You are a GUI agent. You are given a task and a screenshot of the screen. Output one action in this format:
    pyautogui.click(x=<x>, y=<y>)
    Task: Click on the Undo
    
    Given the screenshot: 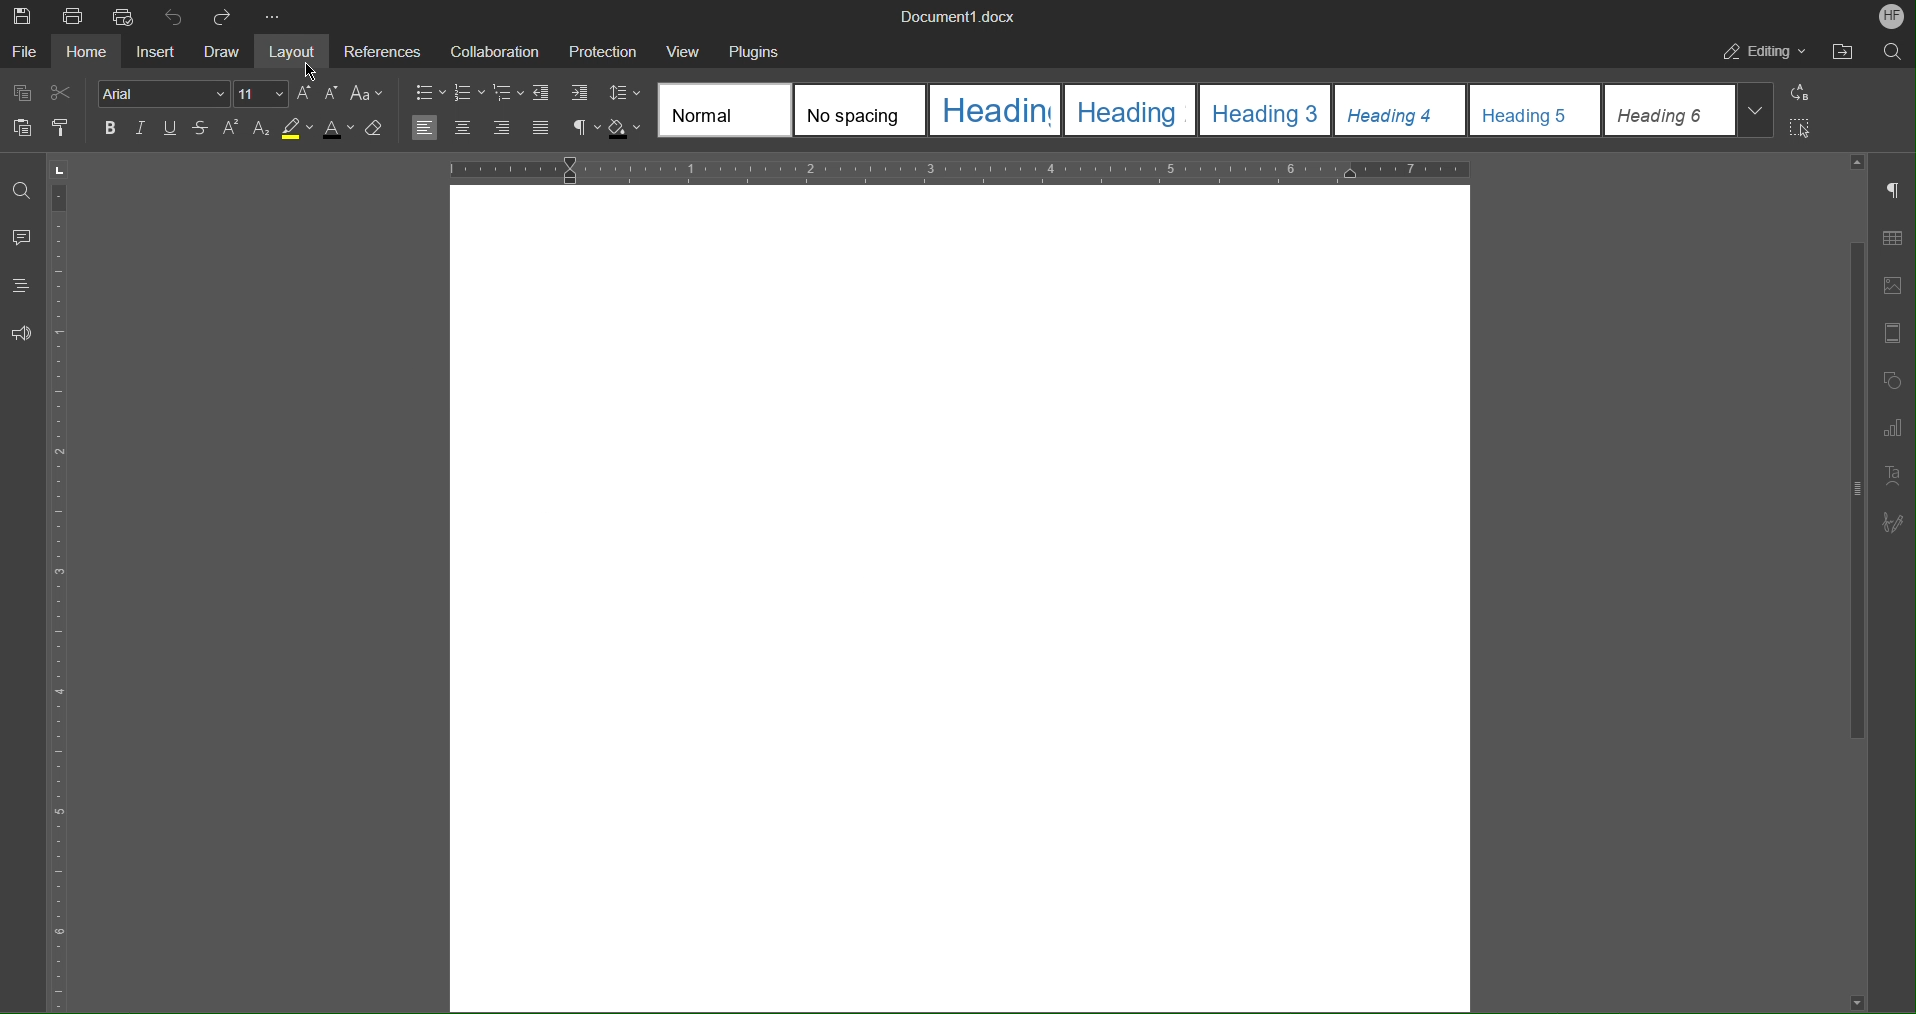 What is the action you would take?
    pyautogui.click(x=174, y=16)
    